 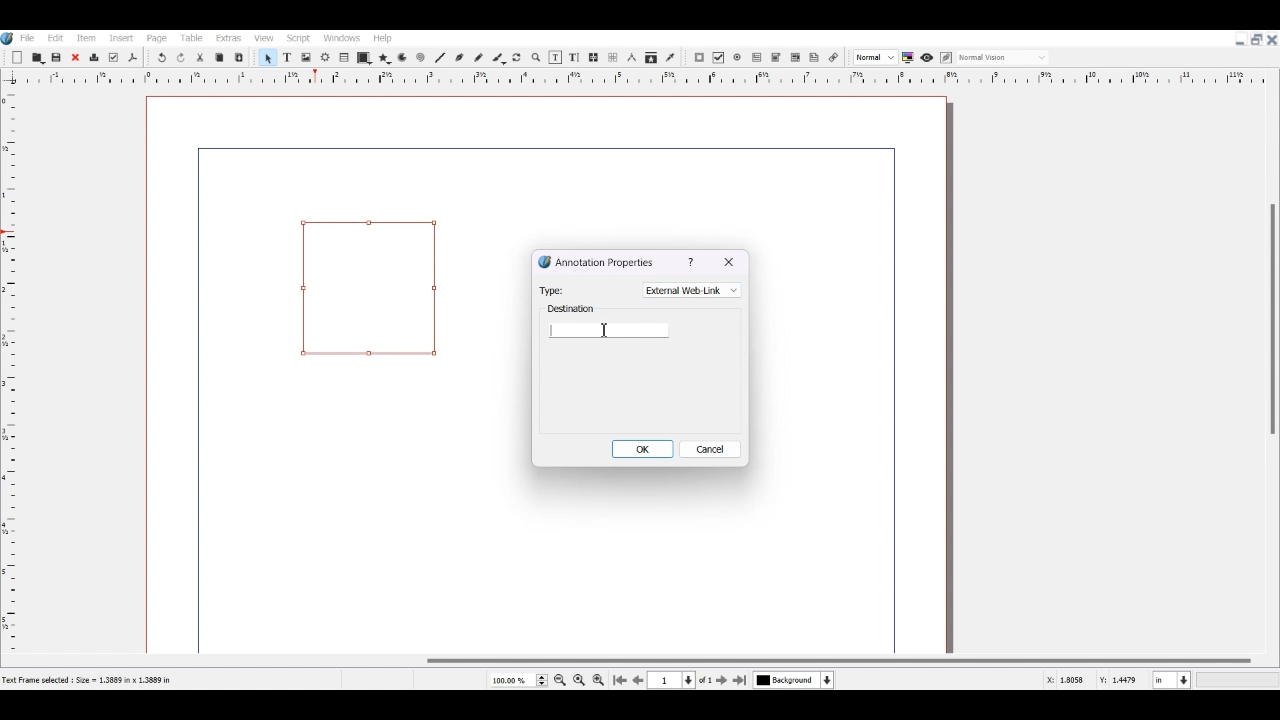 What do you see at coordinates (699, 58) in the screenshot?
I see `PDF Push Button` at bounding box center [699, 58].